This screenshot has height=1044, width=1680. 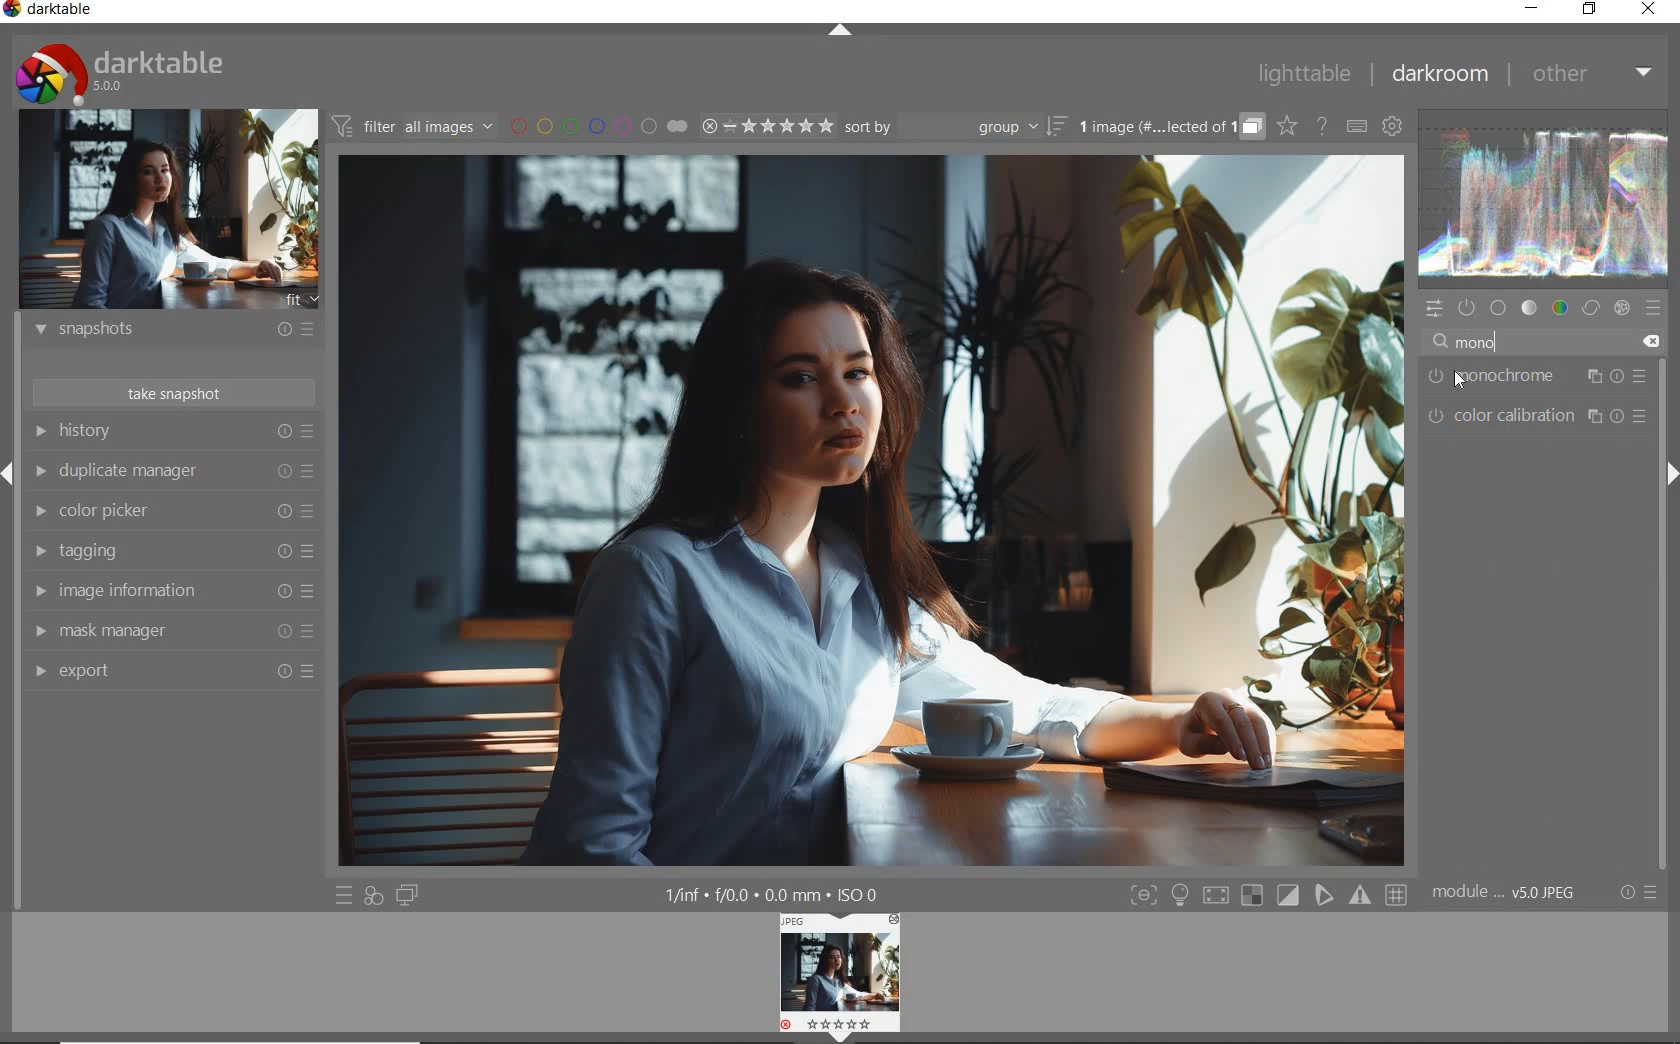 I want to click on Cursor, so click(x=1459, y=383).